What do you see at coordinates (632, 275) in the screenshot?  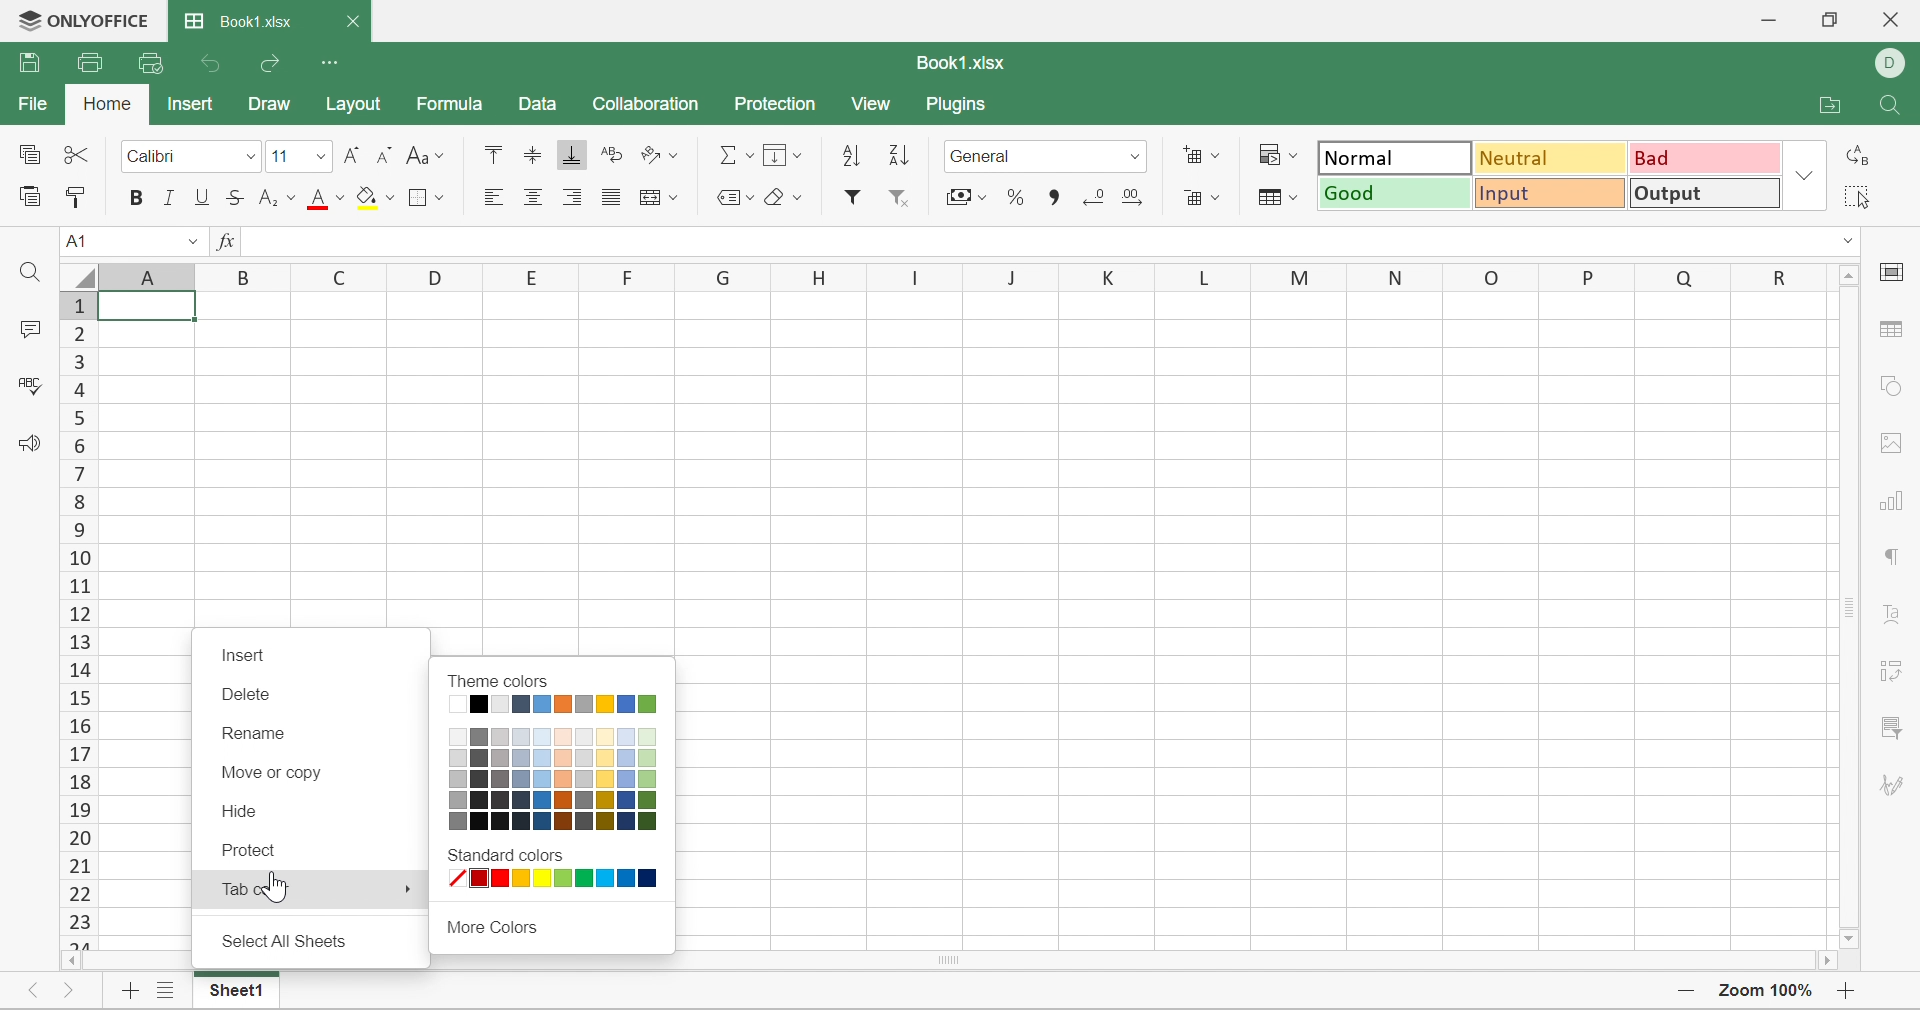 I see `F` at bounding box center [632, 275].